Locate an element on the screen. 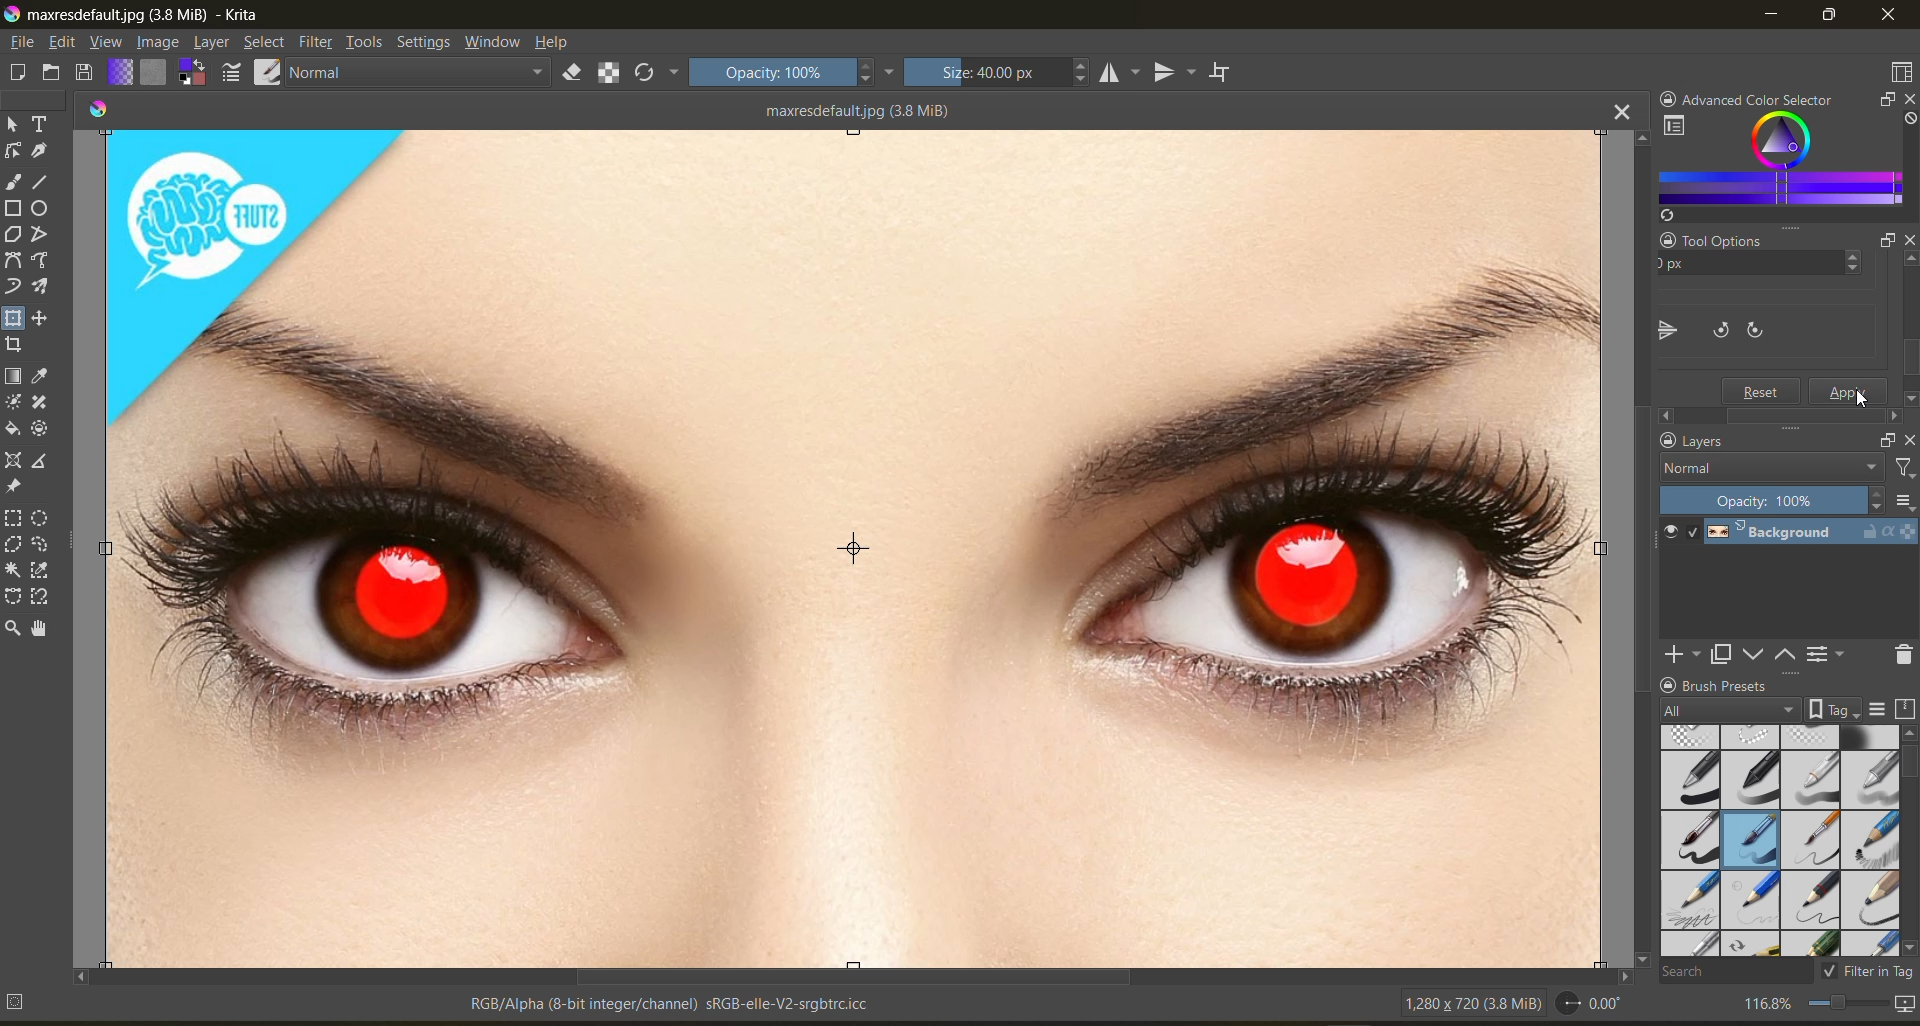  close tab is located at coordinates (1617, 114).